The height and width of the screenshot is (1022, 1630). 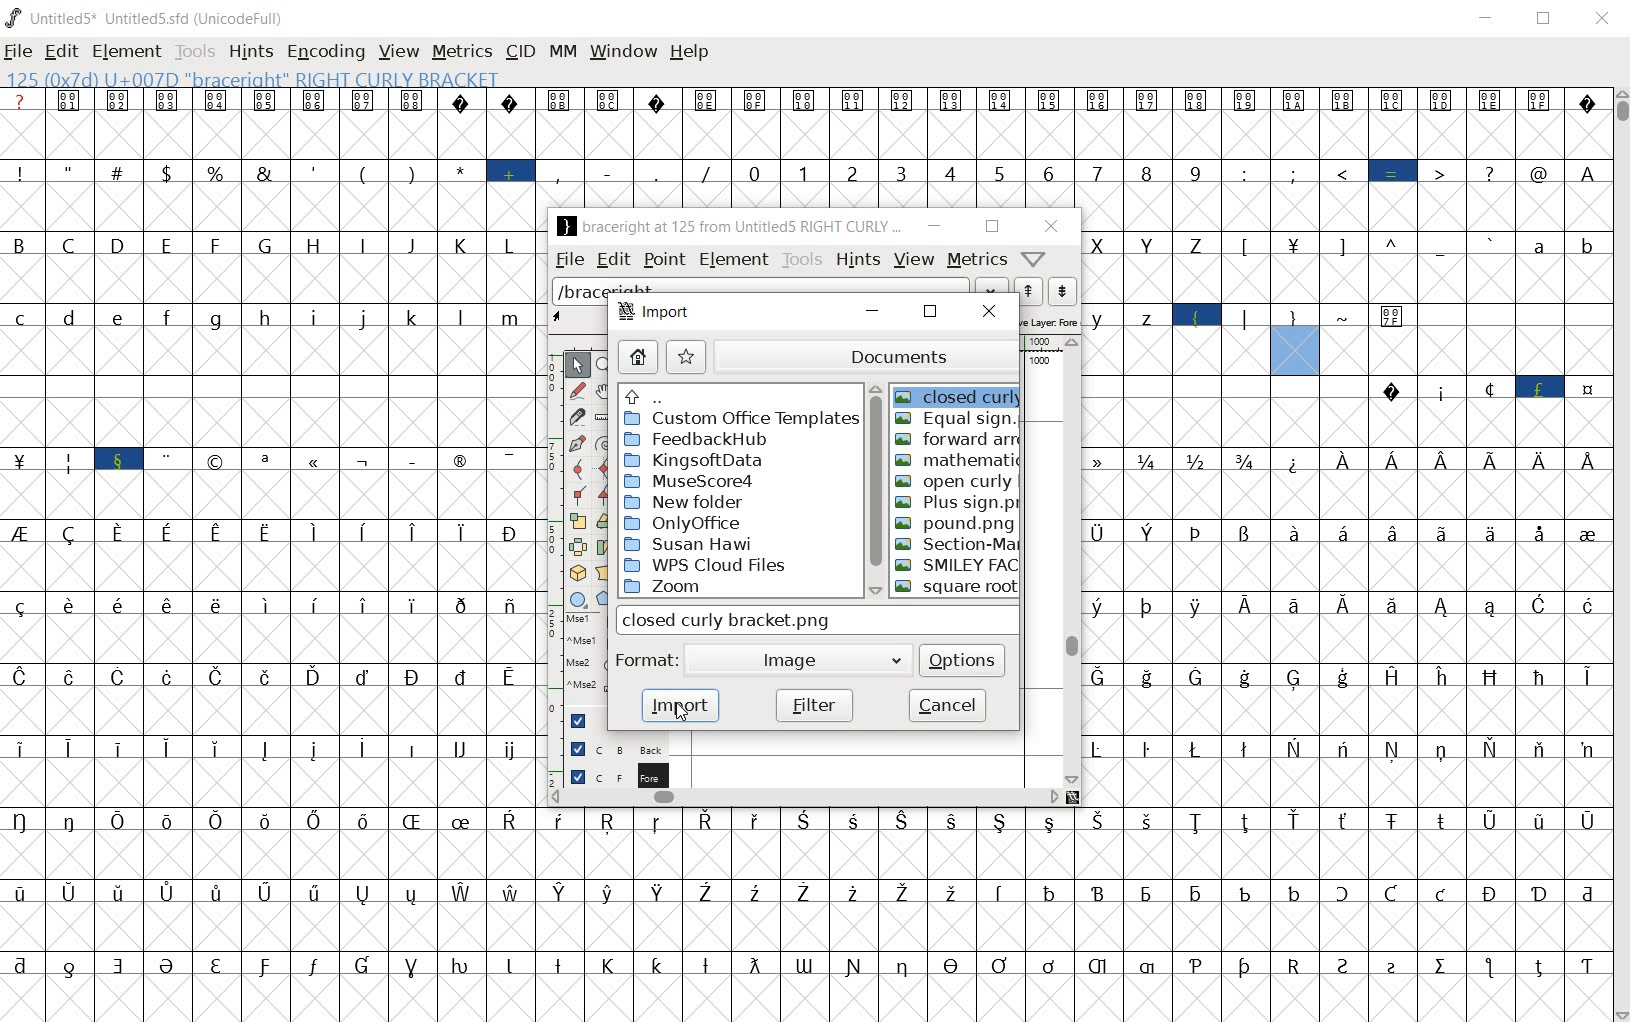 What do you see at coordinates (816, 704) in the screenshot?
I see `filter` at bounding box center [816, 704].